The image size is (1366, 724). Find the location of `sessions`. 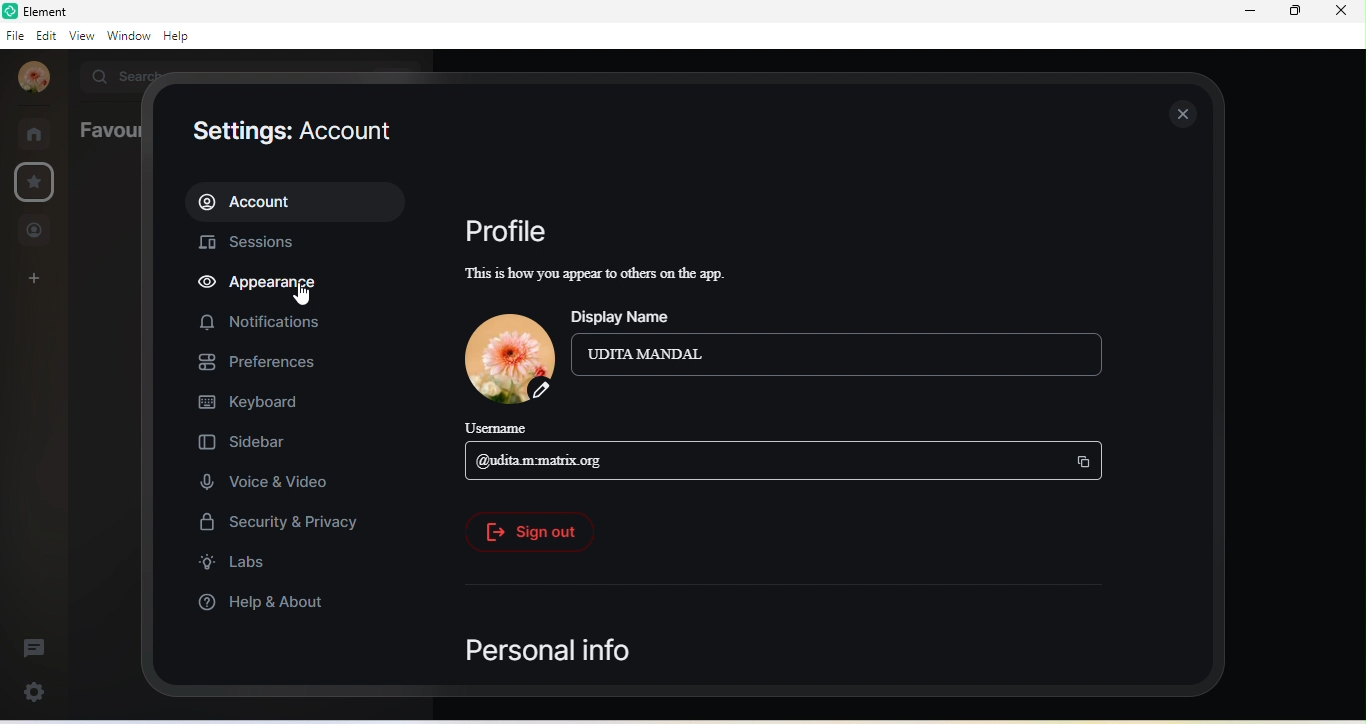

sessions is located at coordinates (250, 243).